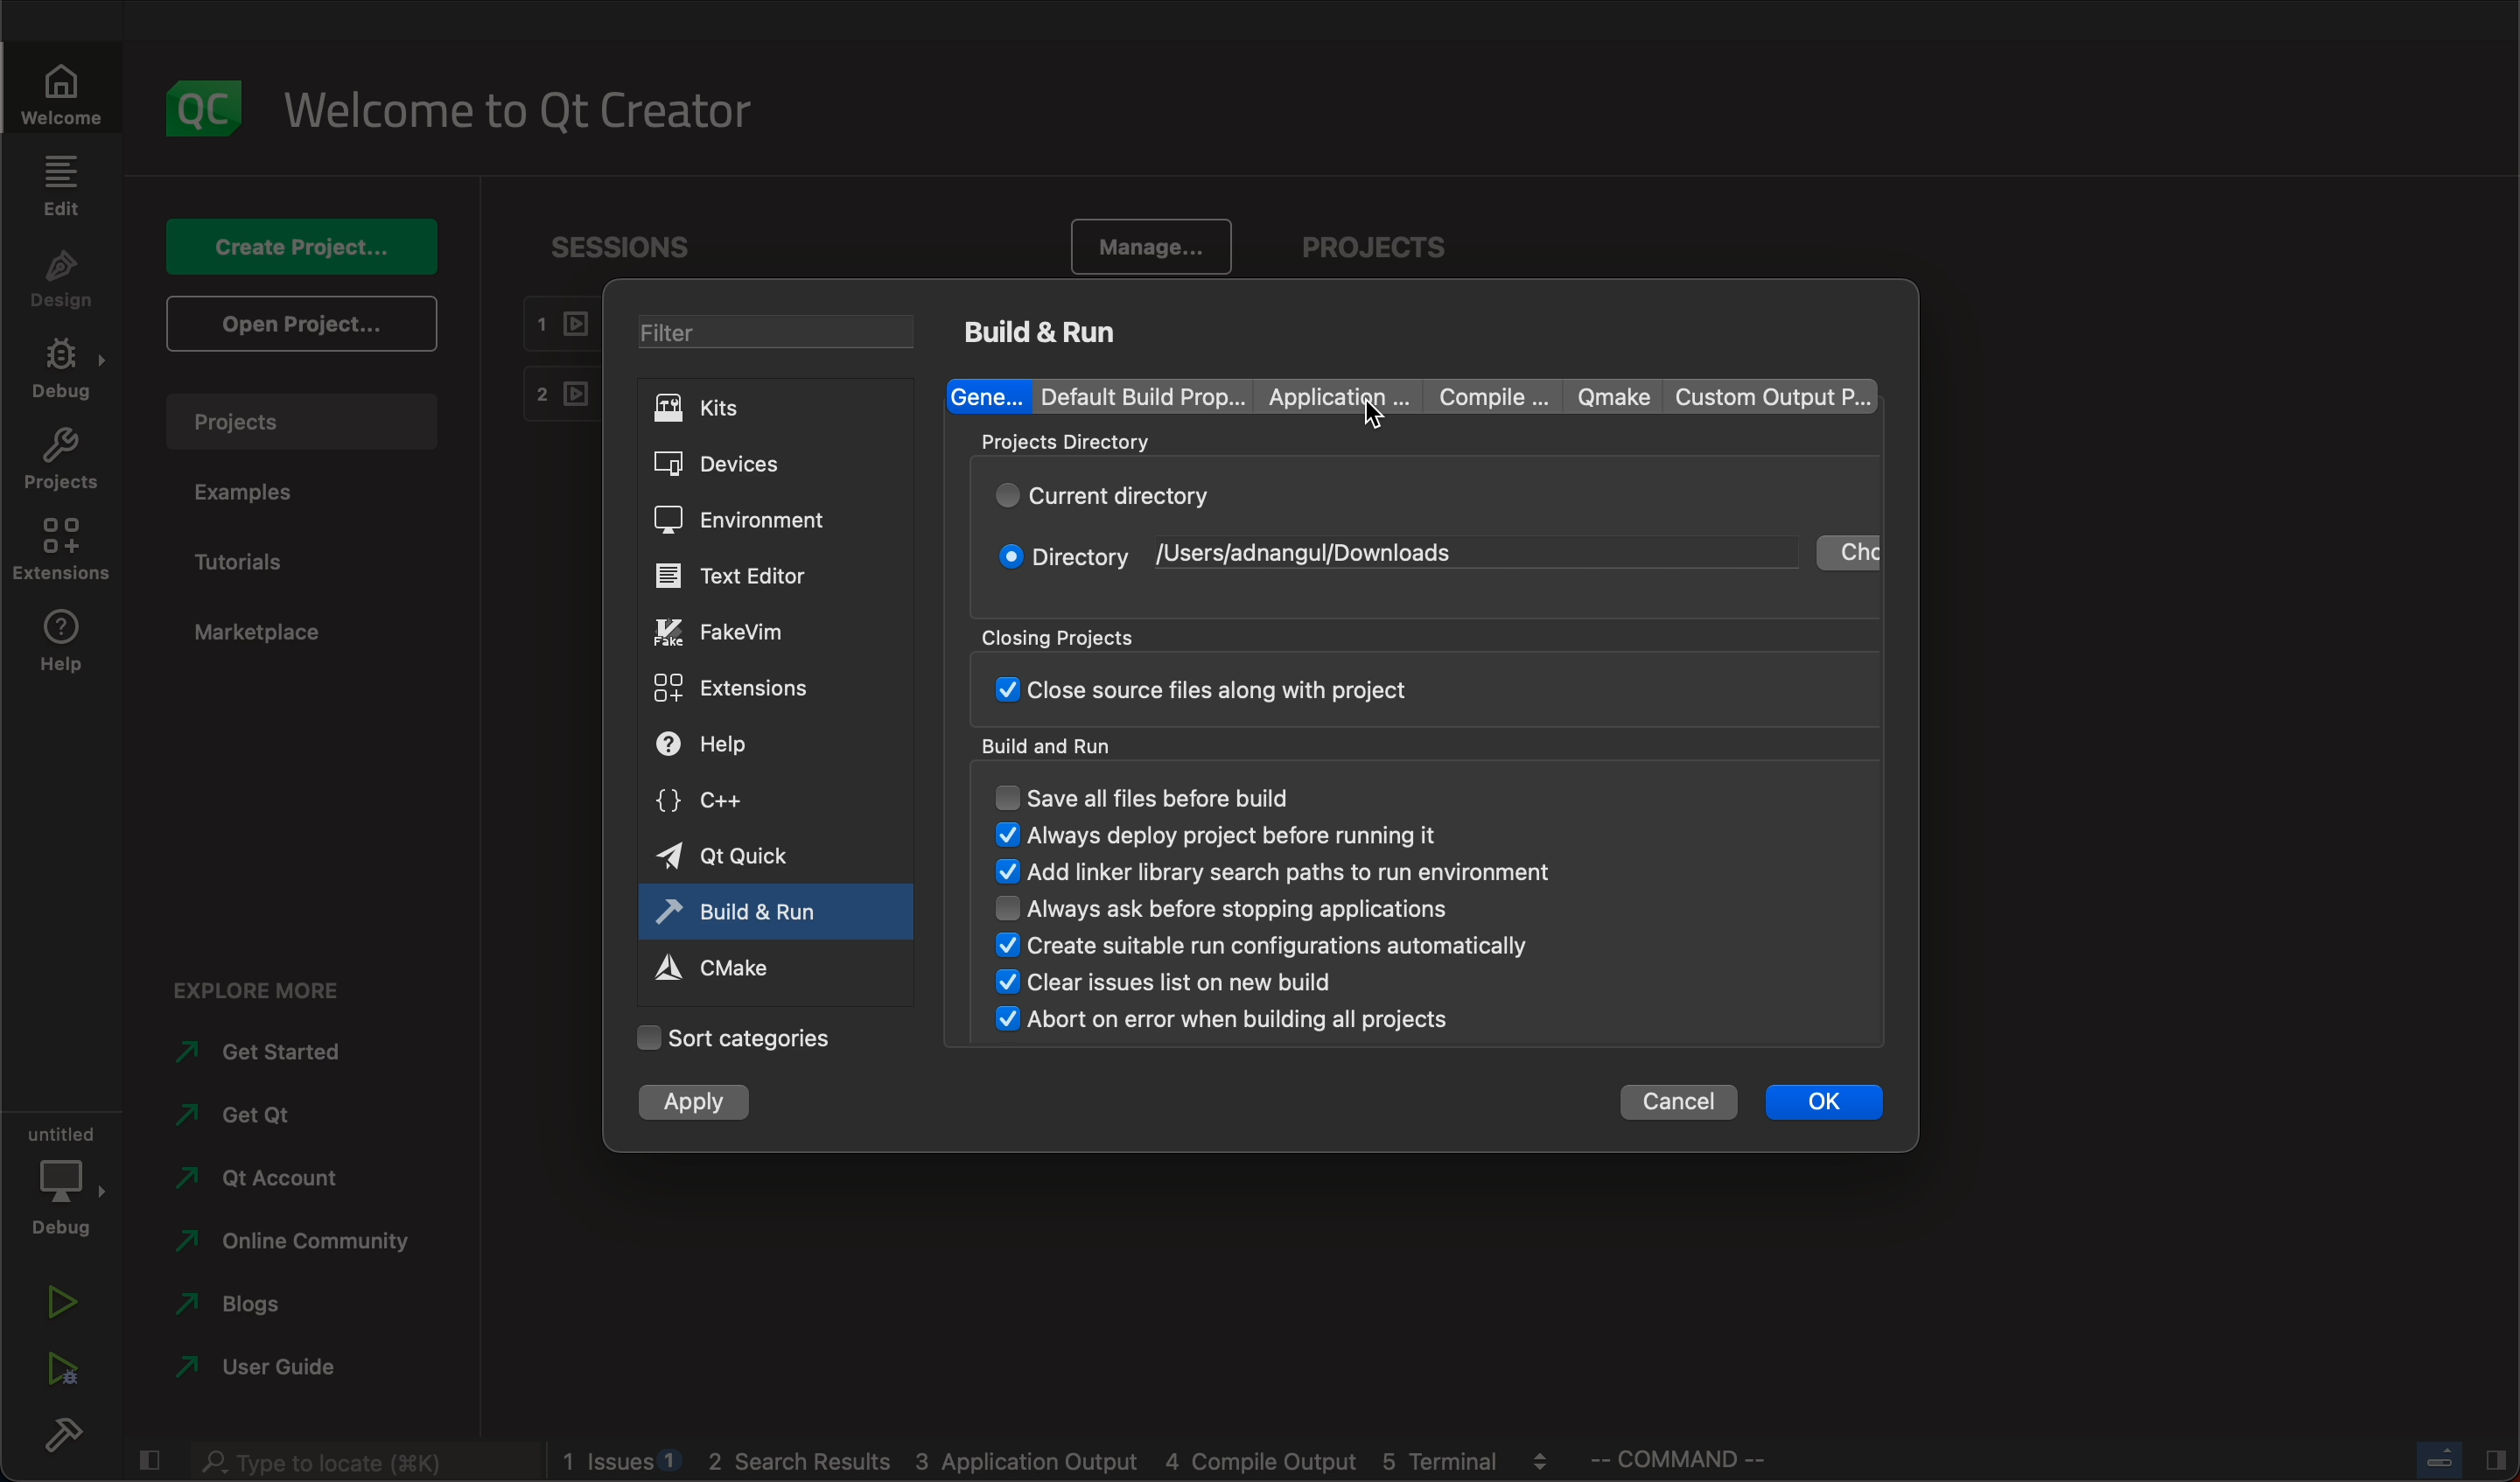  Describe the element at coordinates (635, 243) in the screenshot. I see `sessions` at that location.